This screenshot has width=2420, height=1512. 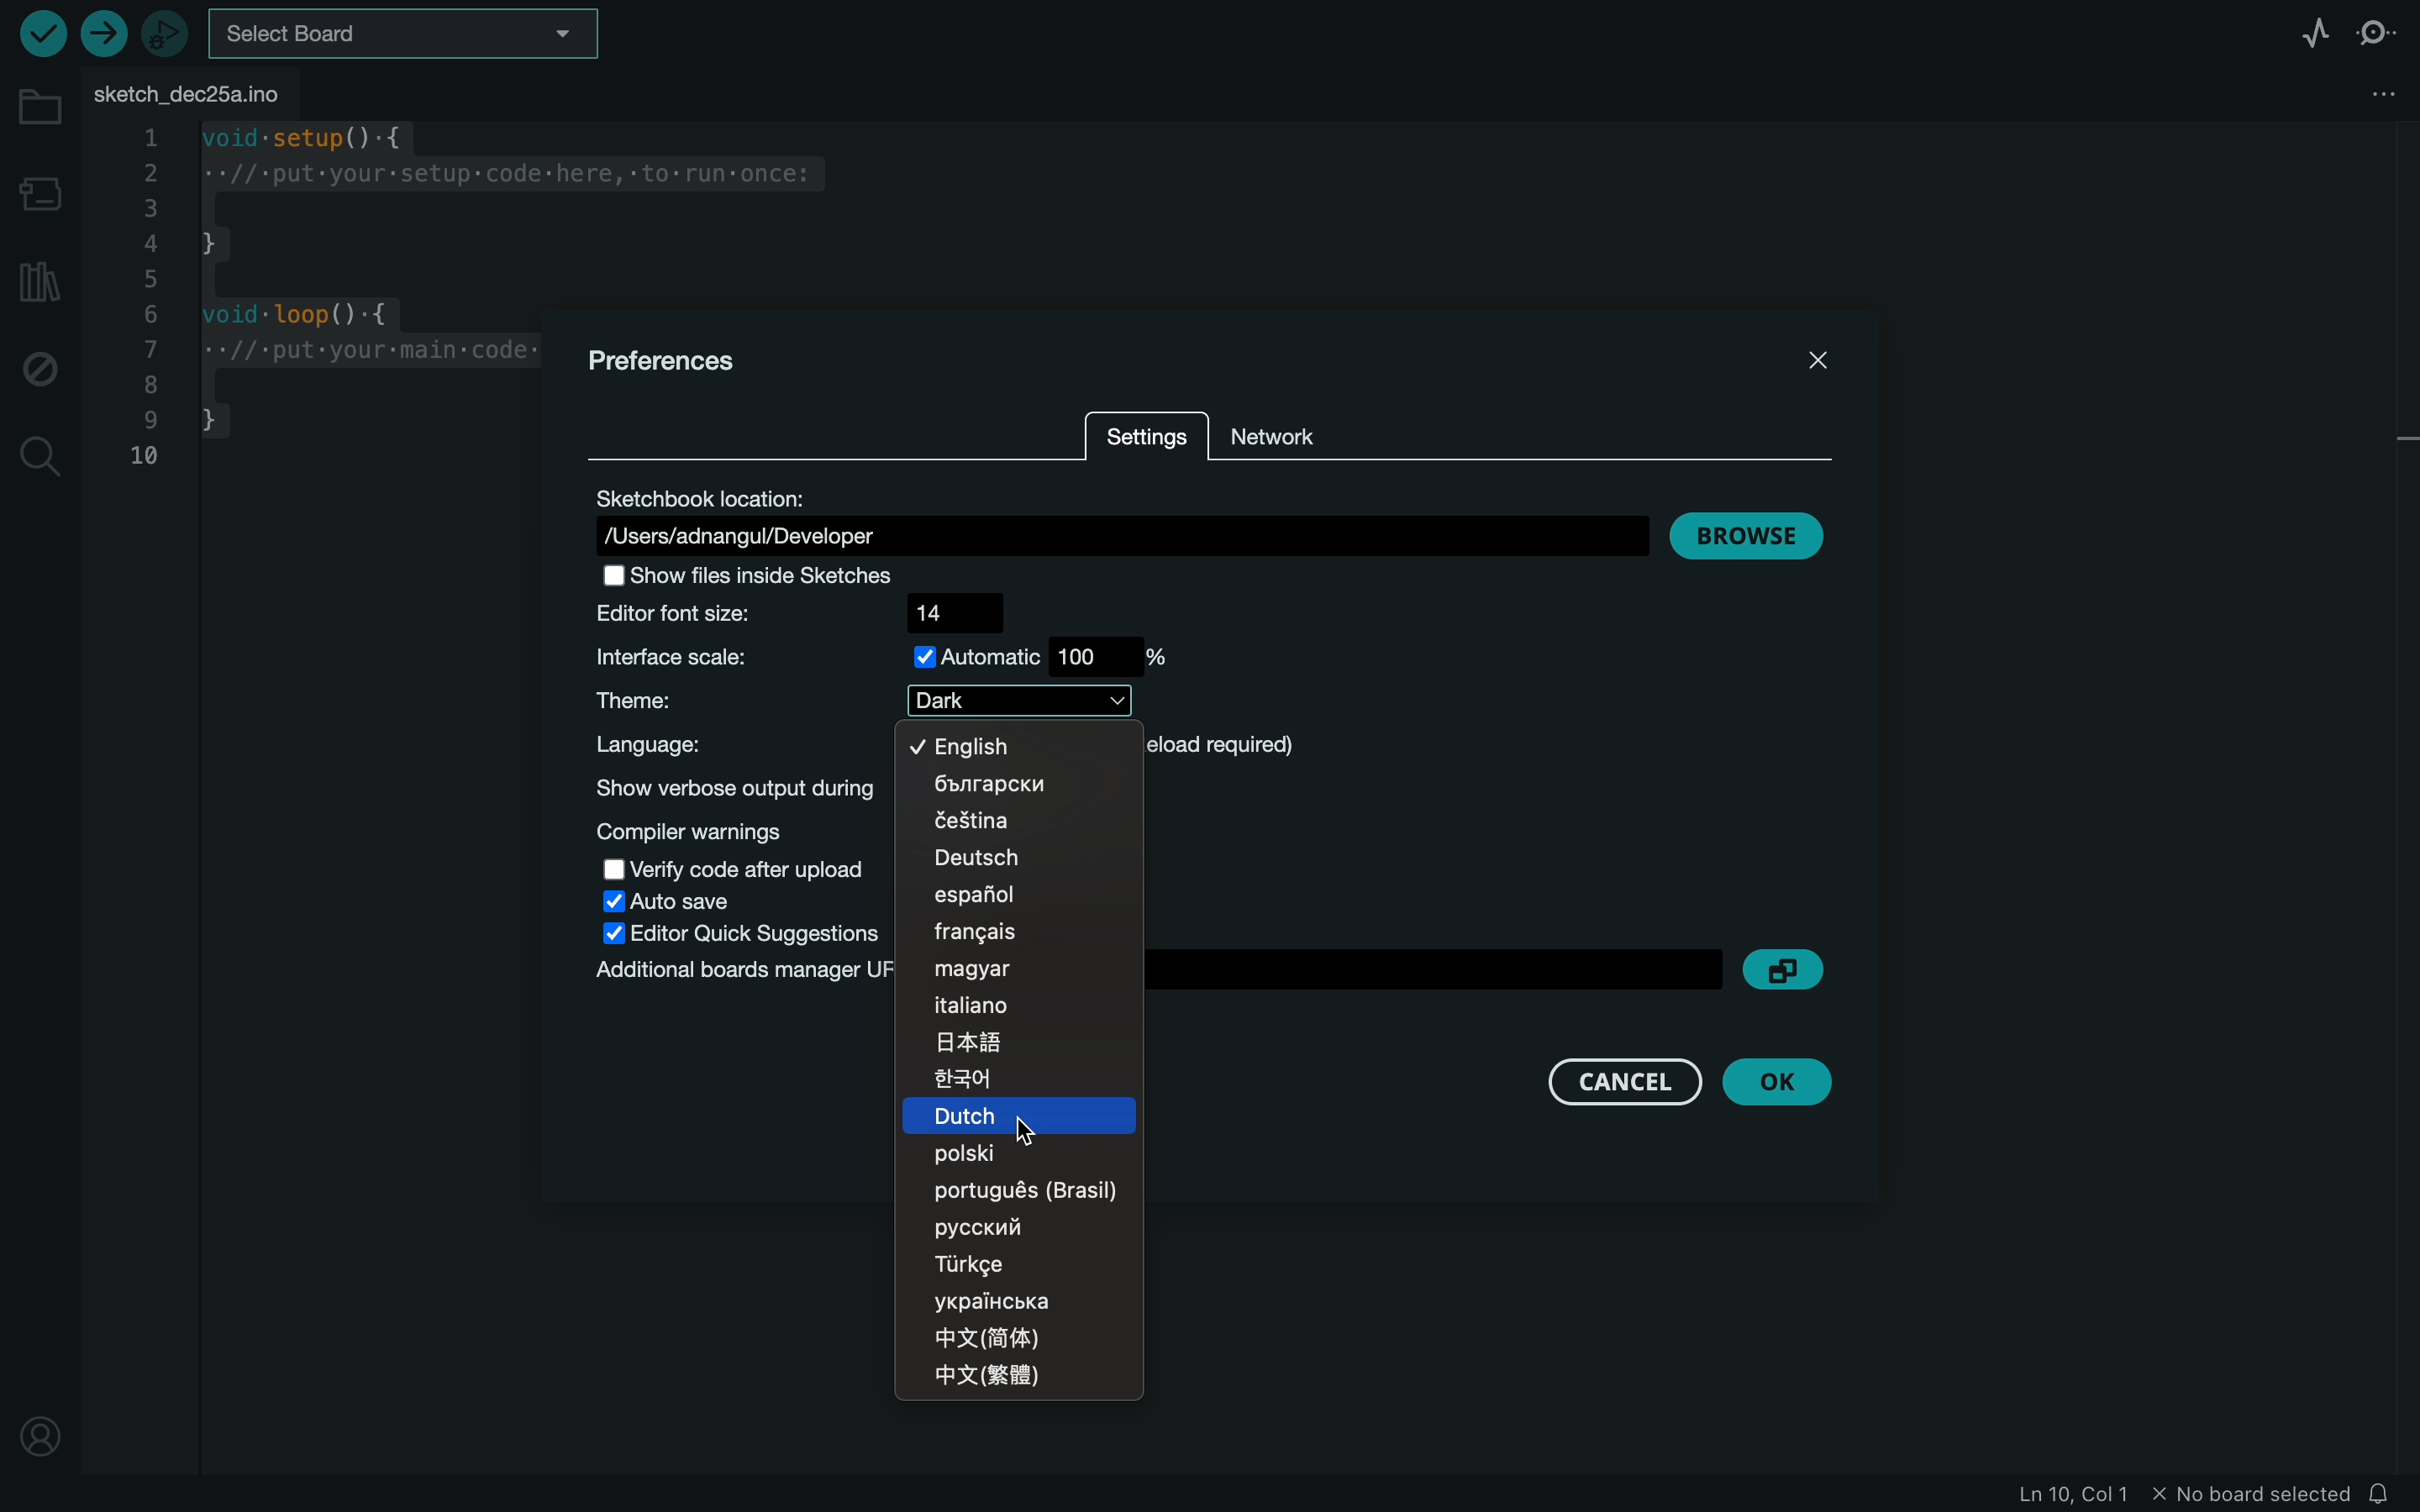 What do you see at coordinates (884, 658) in the screenshot?
I see `scale` at bounding box center [884, 658].